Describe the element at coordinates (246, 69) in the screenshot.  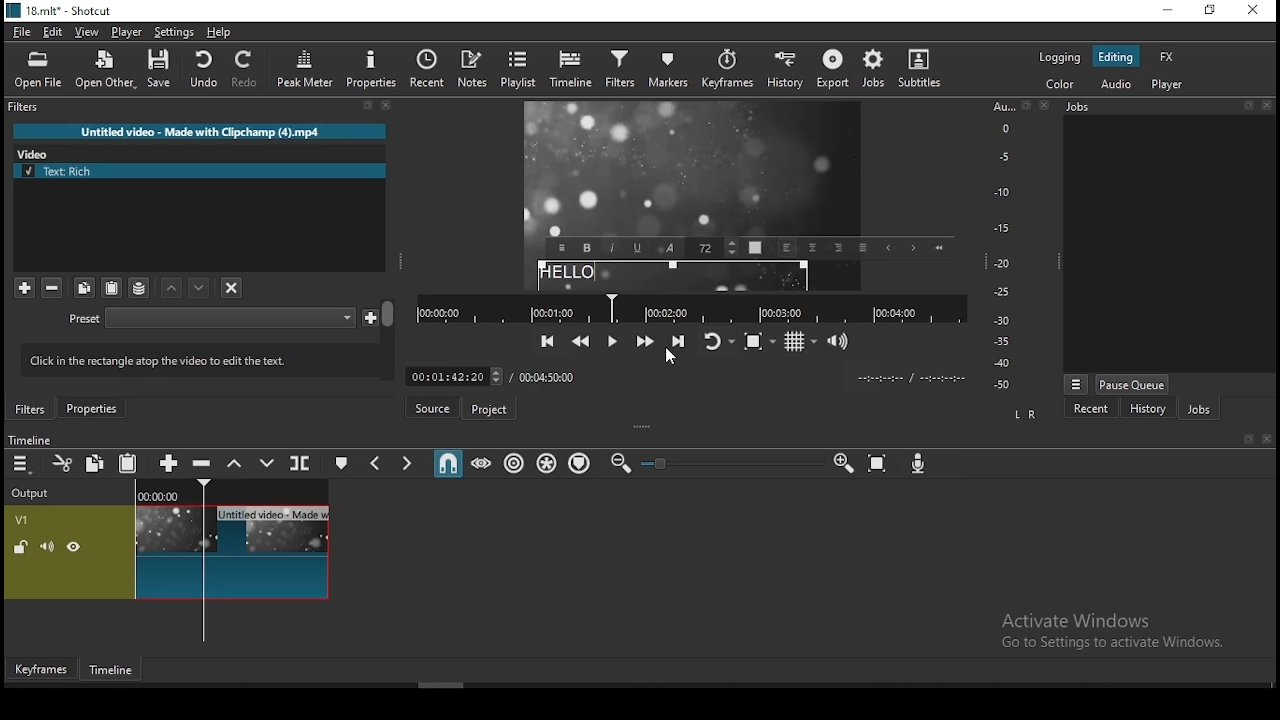
I see `redo` at that location.